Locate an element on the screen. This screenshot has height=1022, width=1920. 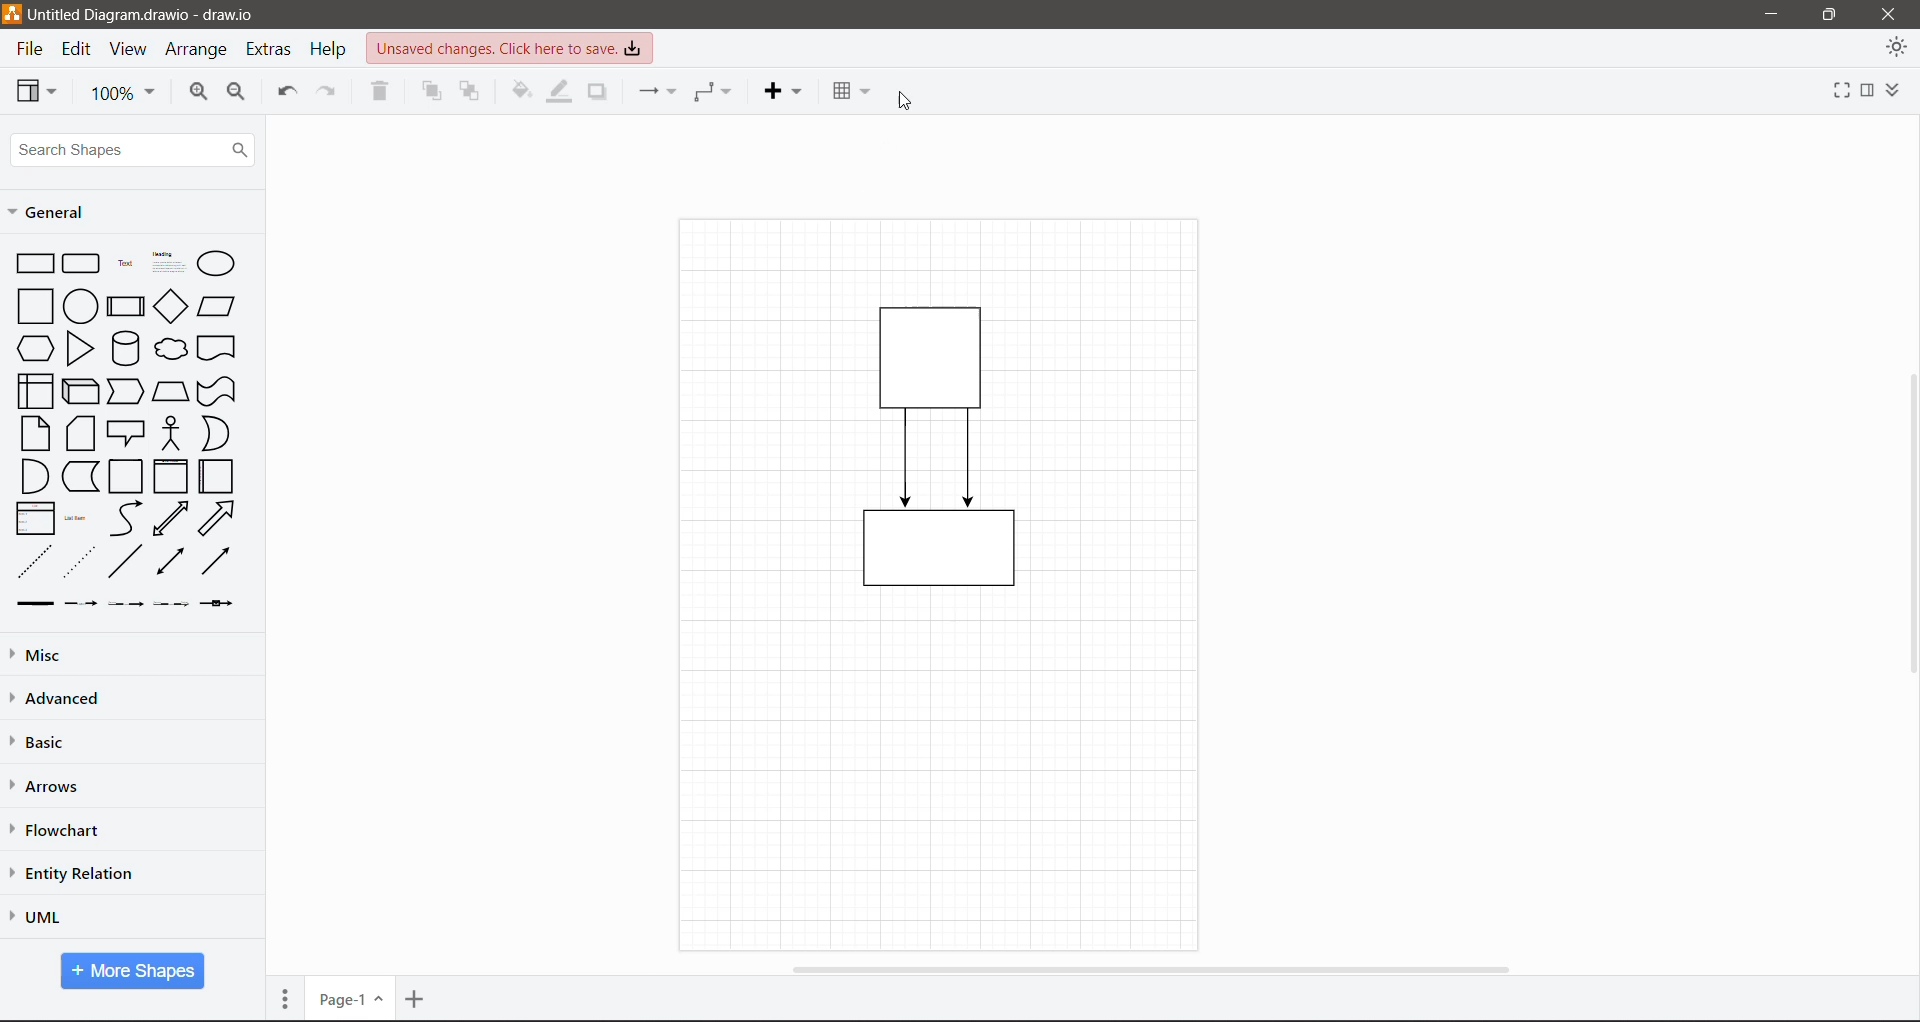
View is located at coordinates (37, 90).